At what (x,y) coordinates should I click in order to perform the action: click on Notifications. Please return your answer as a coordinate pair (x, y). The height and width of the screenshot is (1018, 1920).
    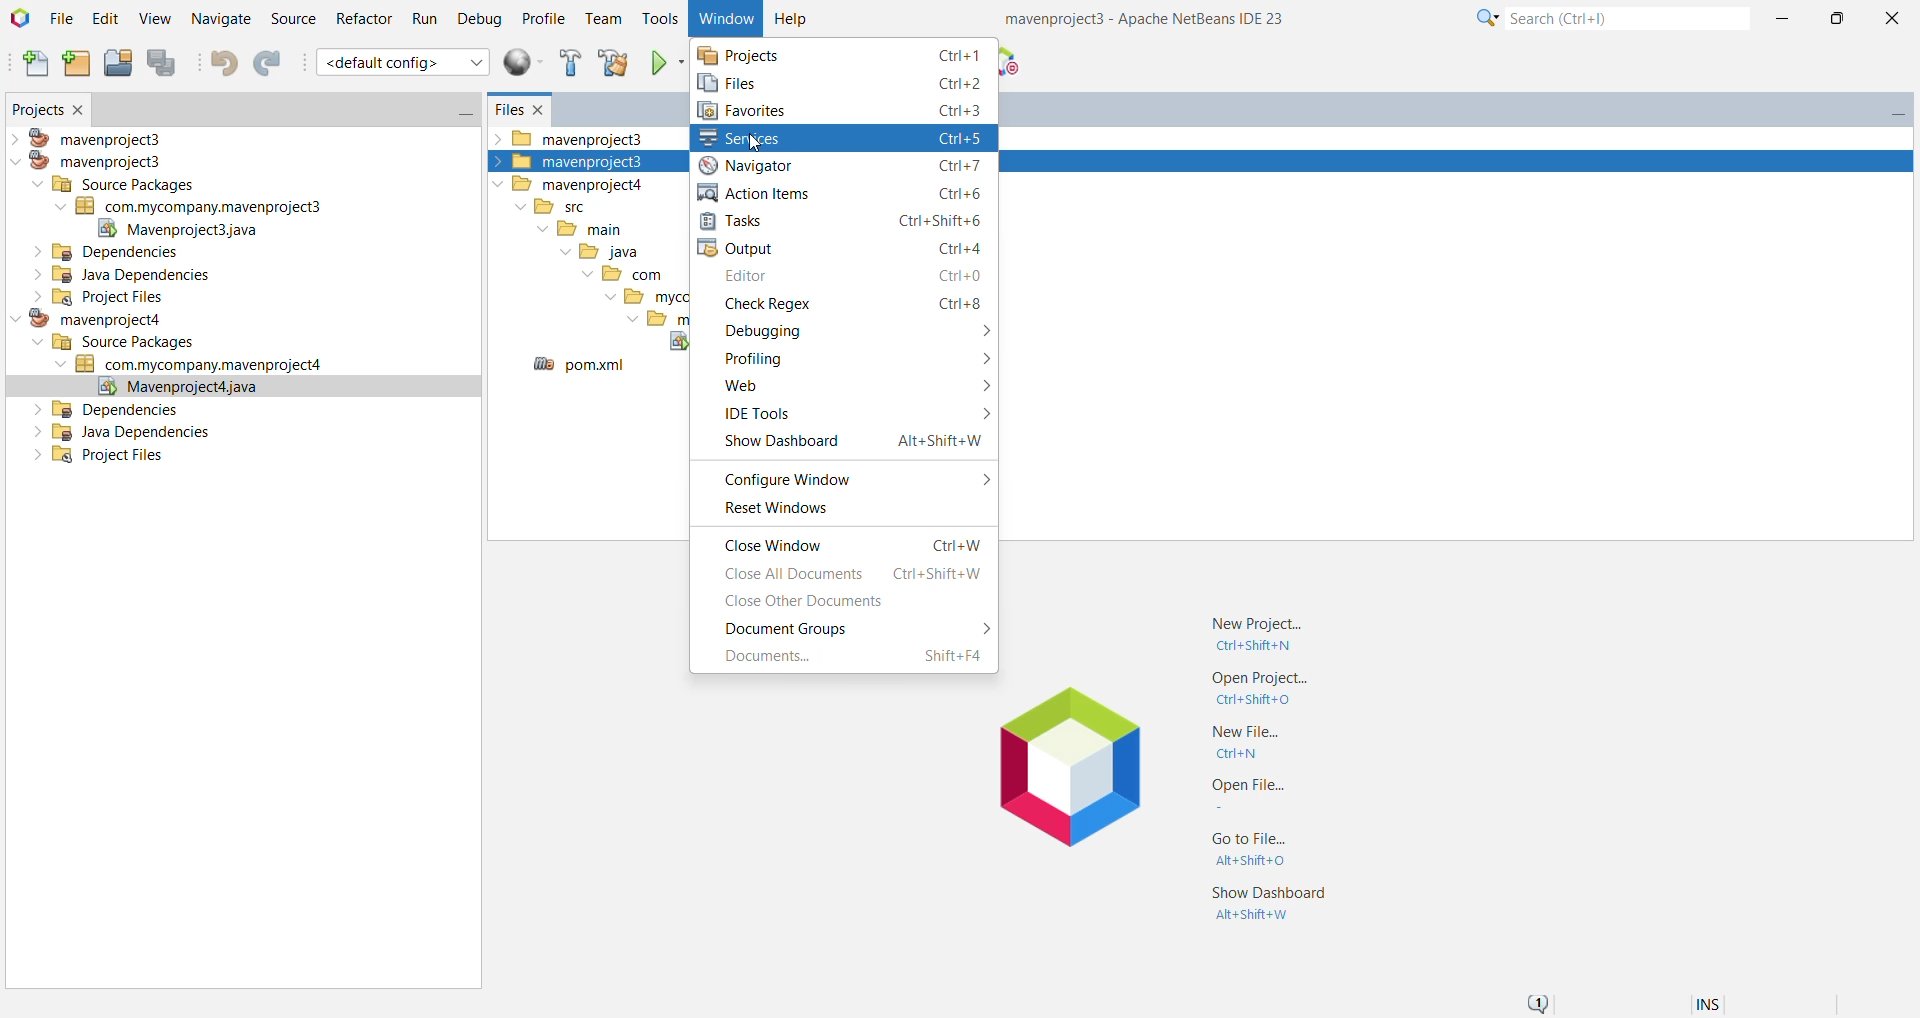
    Looking at the image, I should click on (1542, 1000).